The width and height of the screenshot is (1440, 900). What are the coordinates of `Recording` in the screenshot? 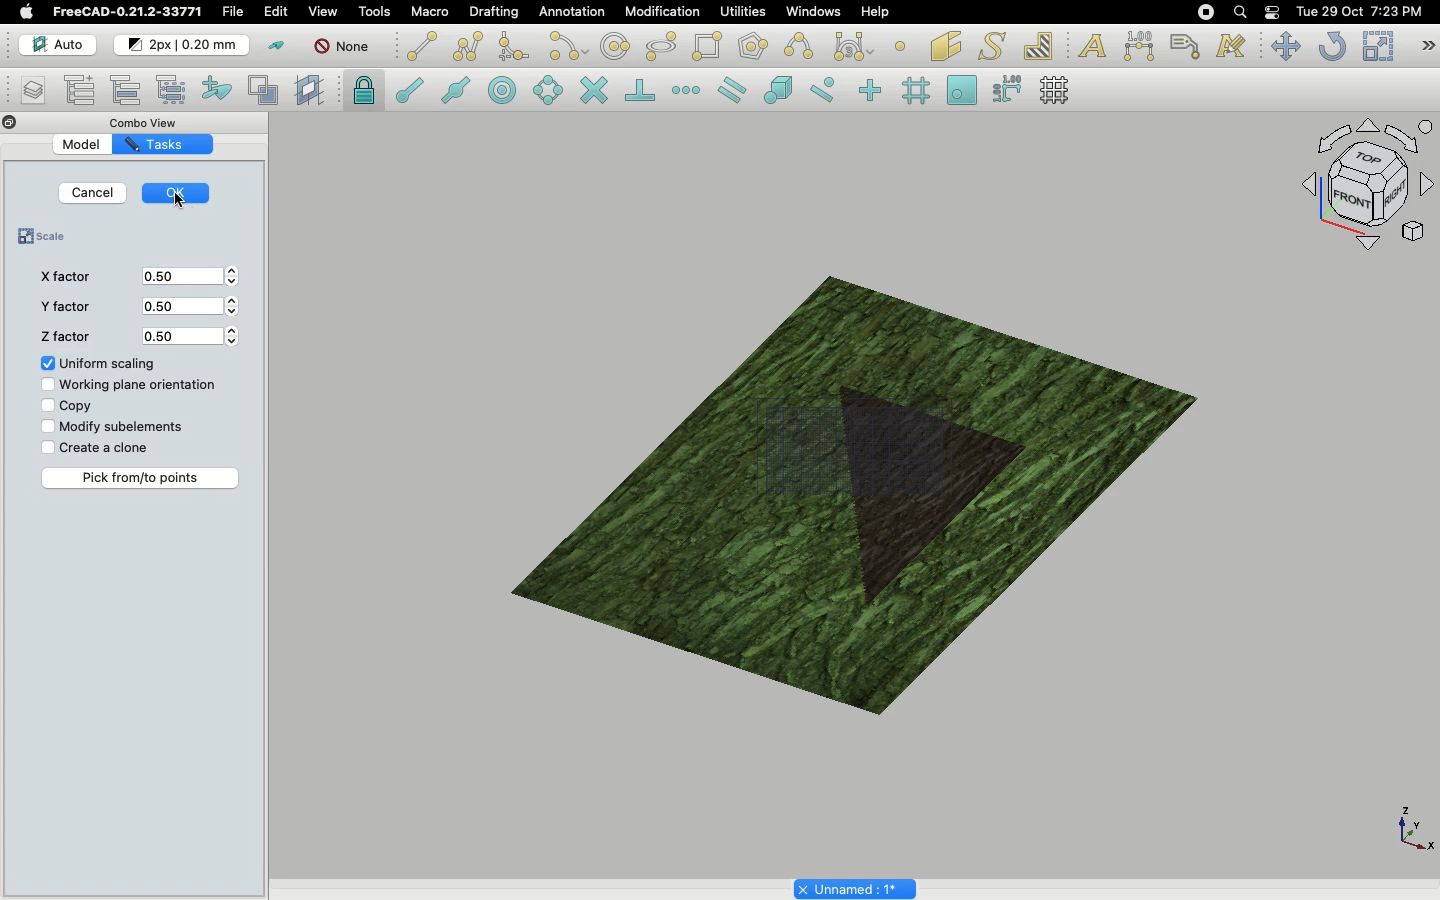 It's located at (1205, 11).